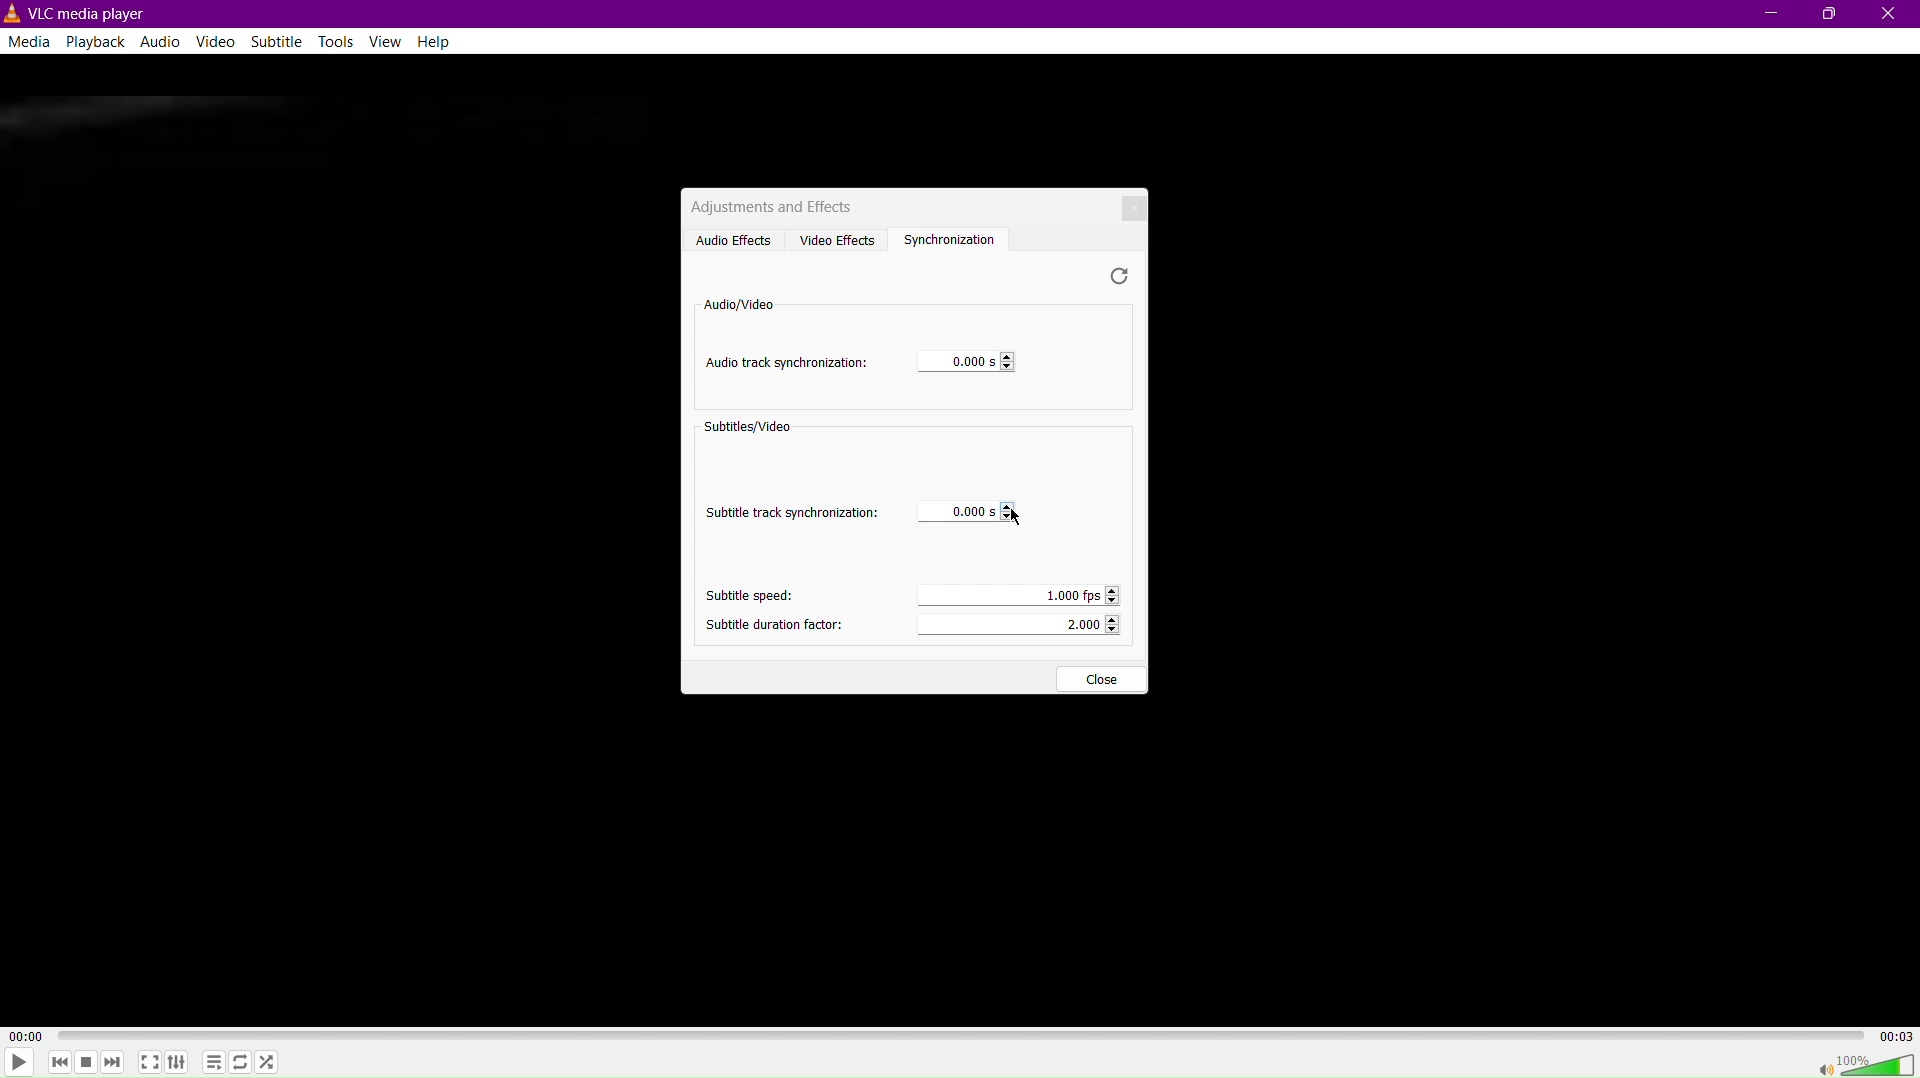 This screenshot has height=1078, width=1920. I want to click on Playlist, so click(217, 1062).